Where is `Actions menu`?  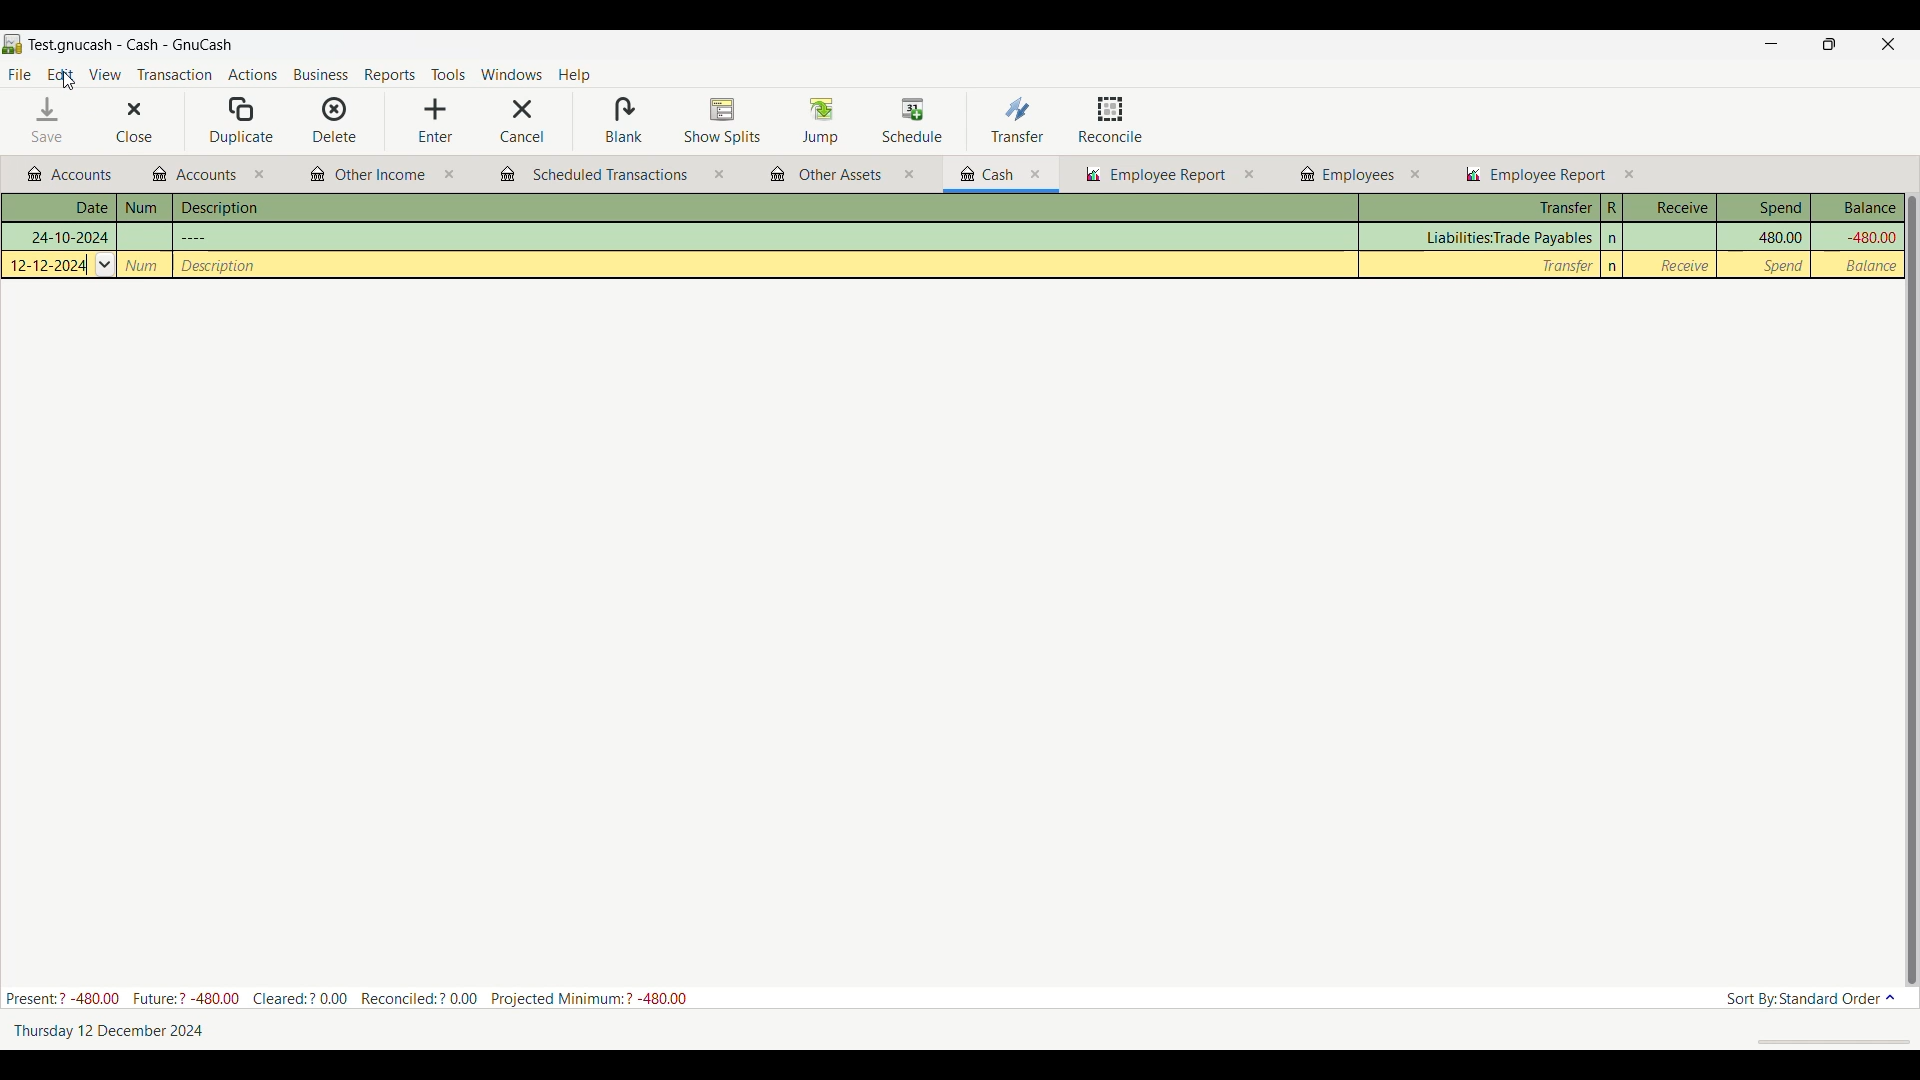
Actions menu is located at coordinates (253, 74).